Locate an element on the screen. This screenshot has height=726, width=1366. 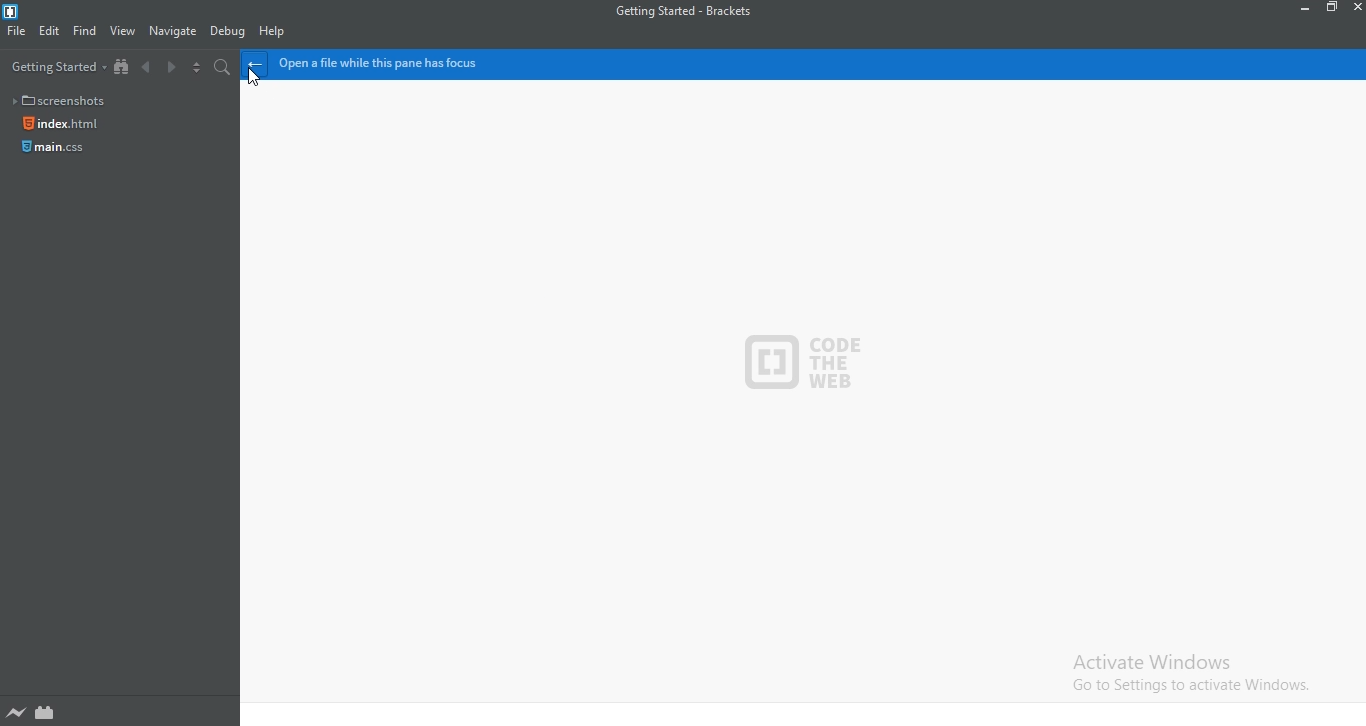
Screenshots is located at coordinates (66, 100).